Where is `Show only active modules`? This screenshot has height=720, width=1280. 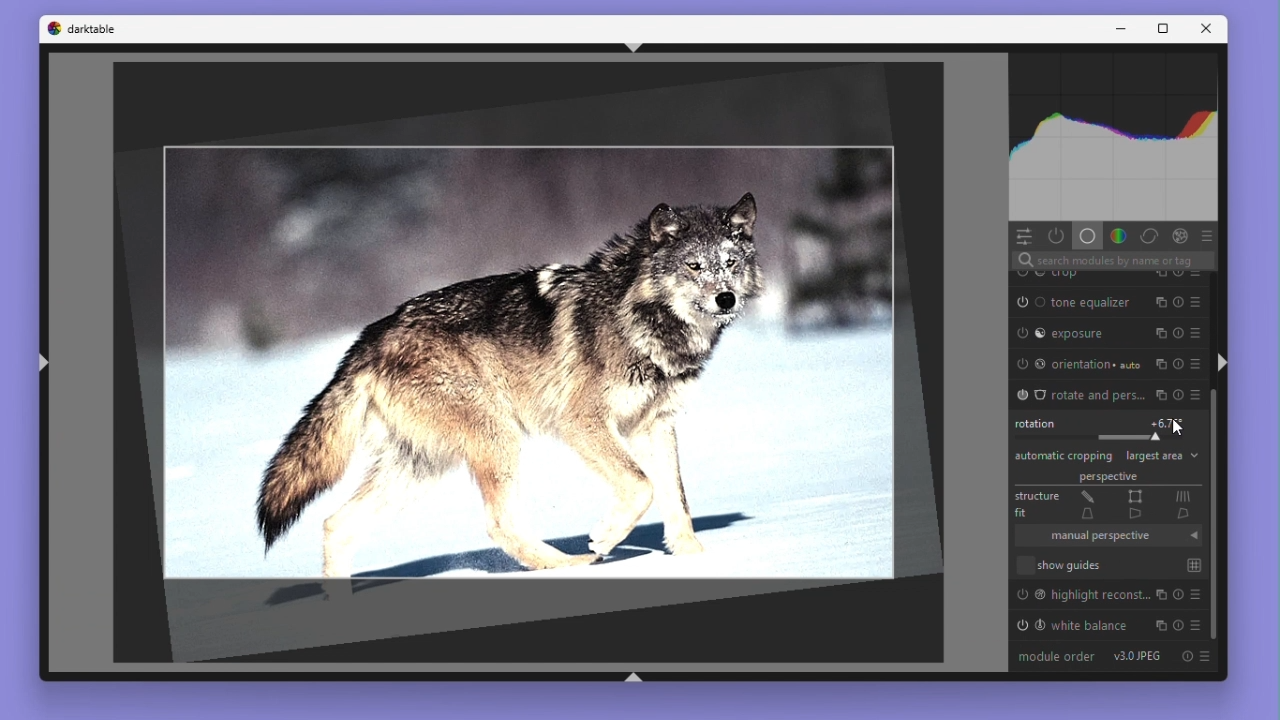
Show only active modules is located at coordinates (1058, 235).